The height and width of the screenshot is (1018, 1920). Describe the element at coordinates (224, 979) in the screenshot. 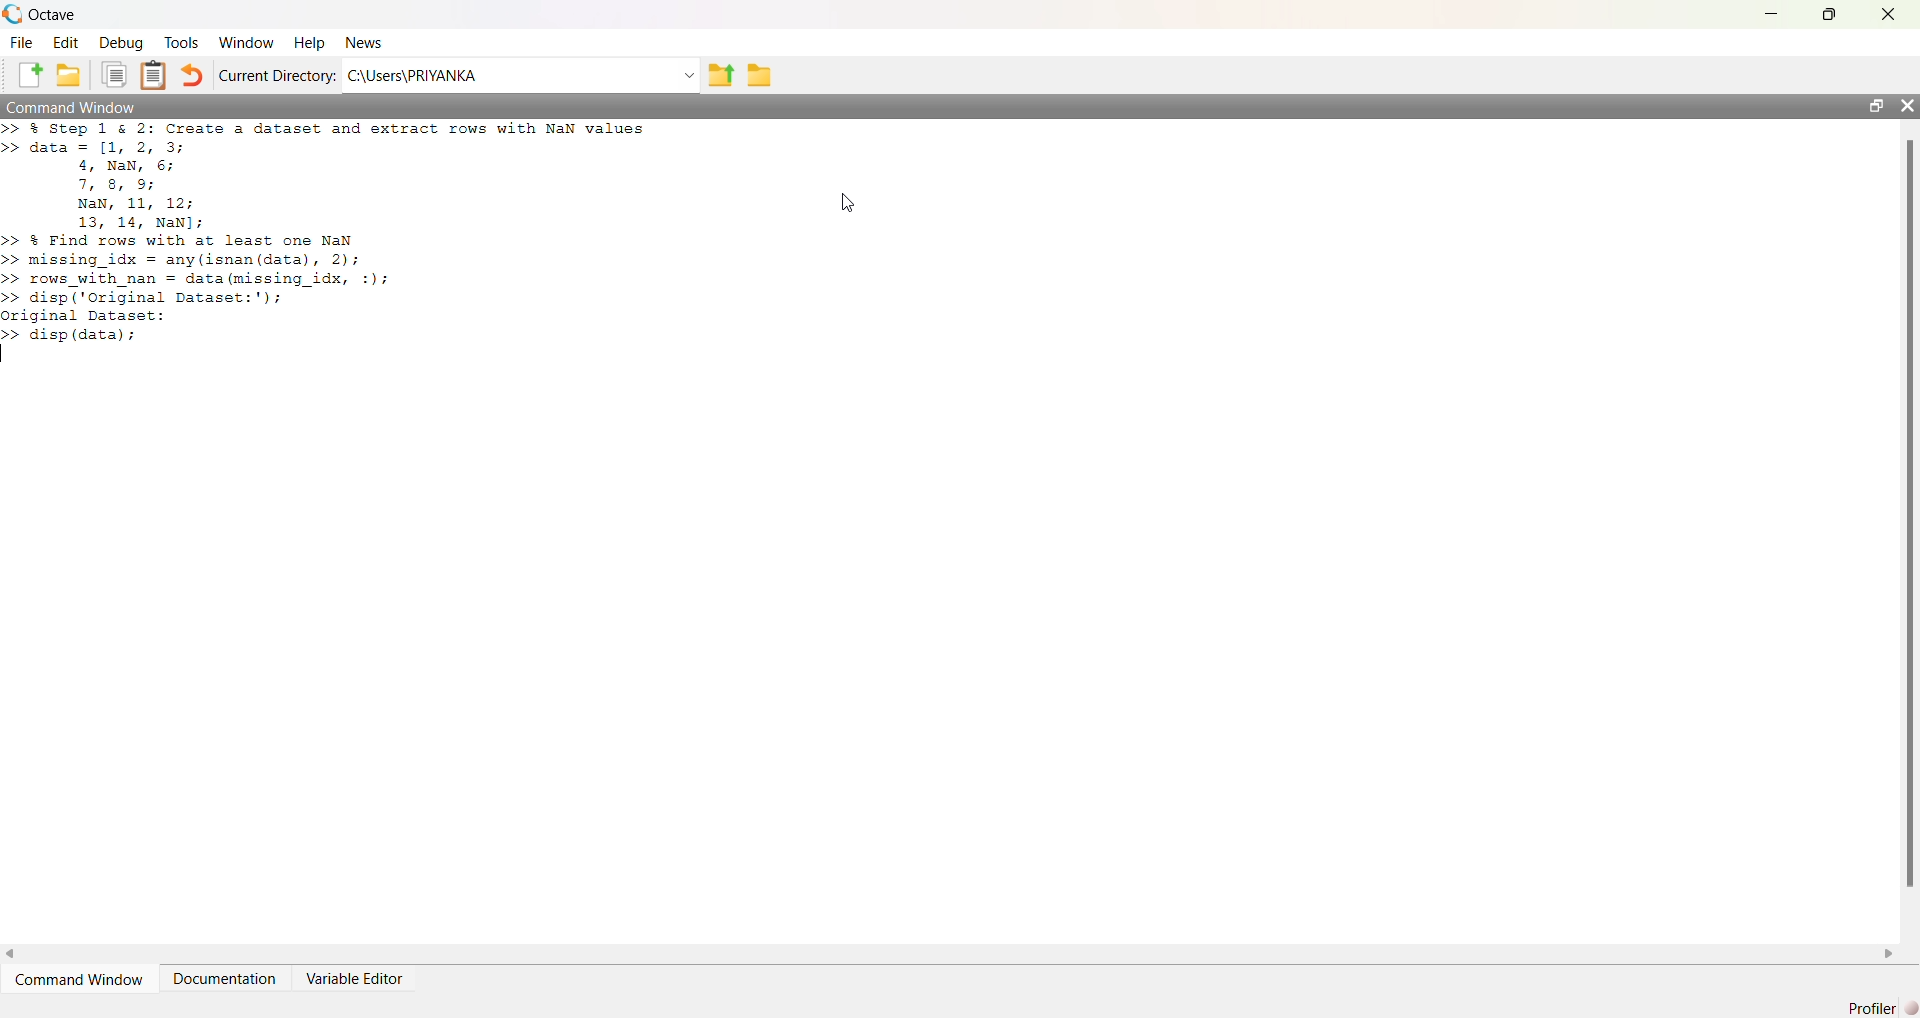

I see `Documentation` at that location.